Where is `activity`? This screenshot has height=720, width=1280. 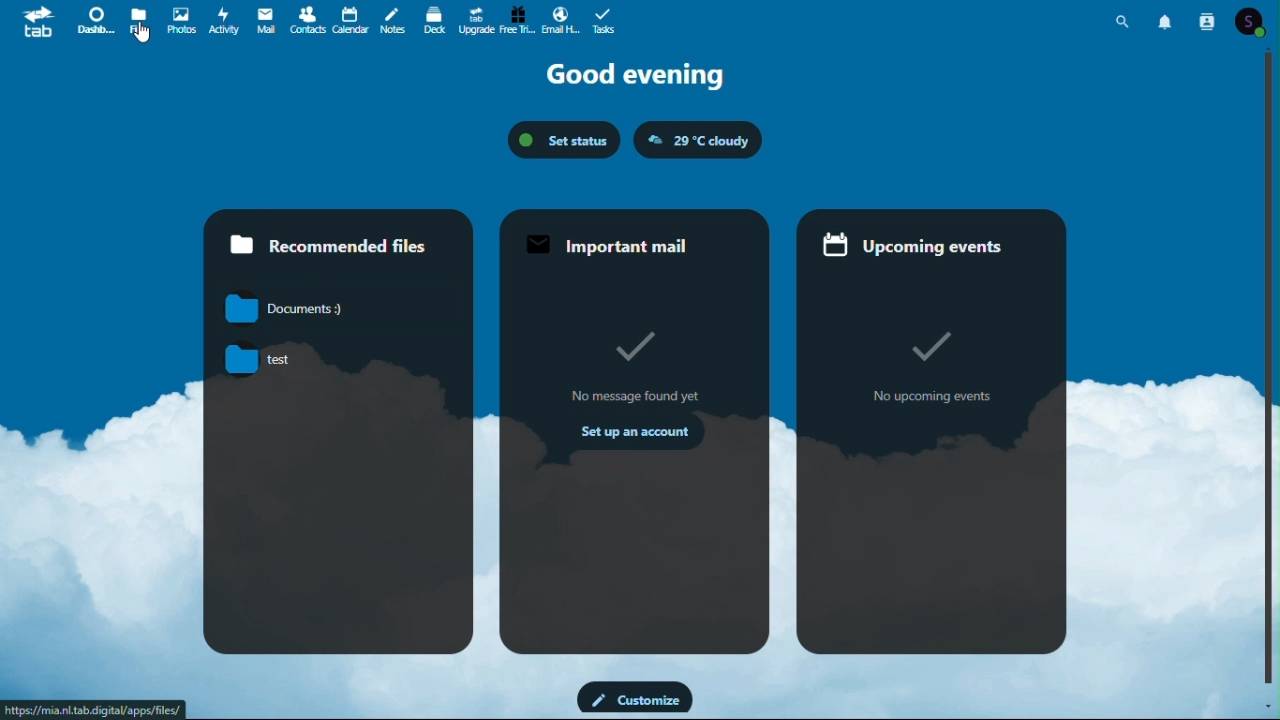 activity is located at coordinates (223, 21).